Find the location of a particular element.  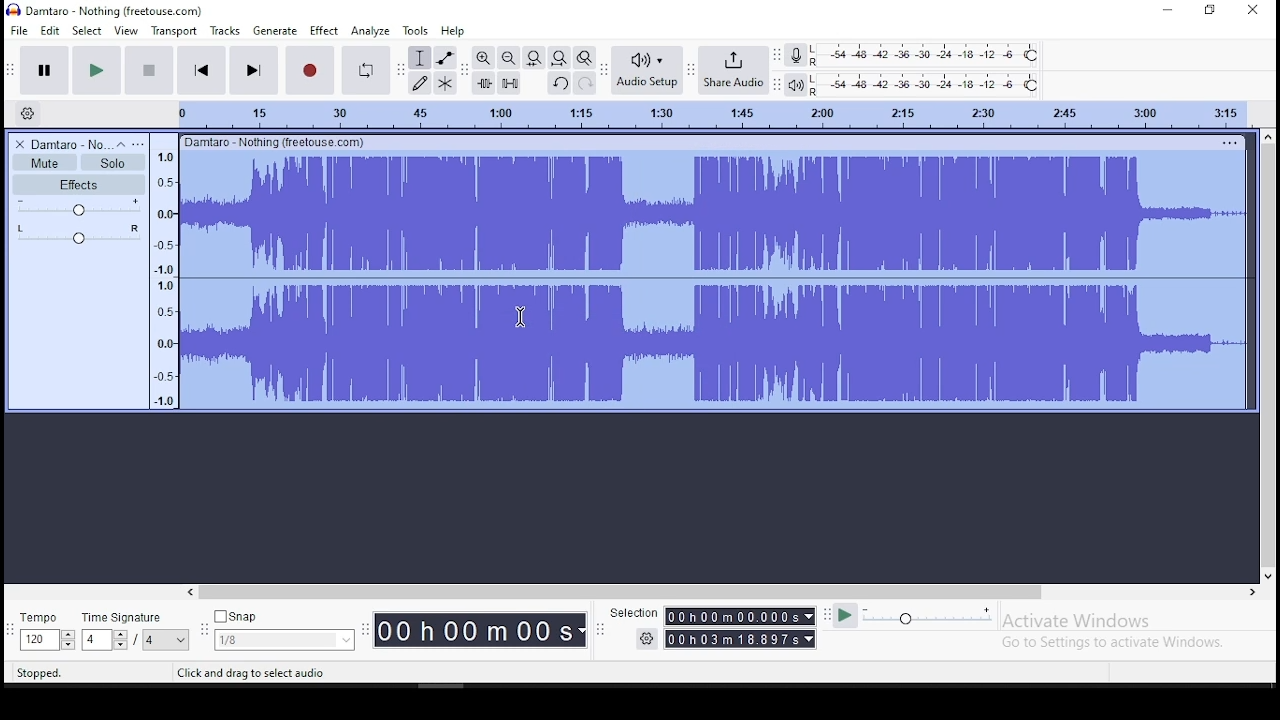

pause is located at coordinates (44, 68).